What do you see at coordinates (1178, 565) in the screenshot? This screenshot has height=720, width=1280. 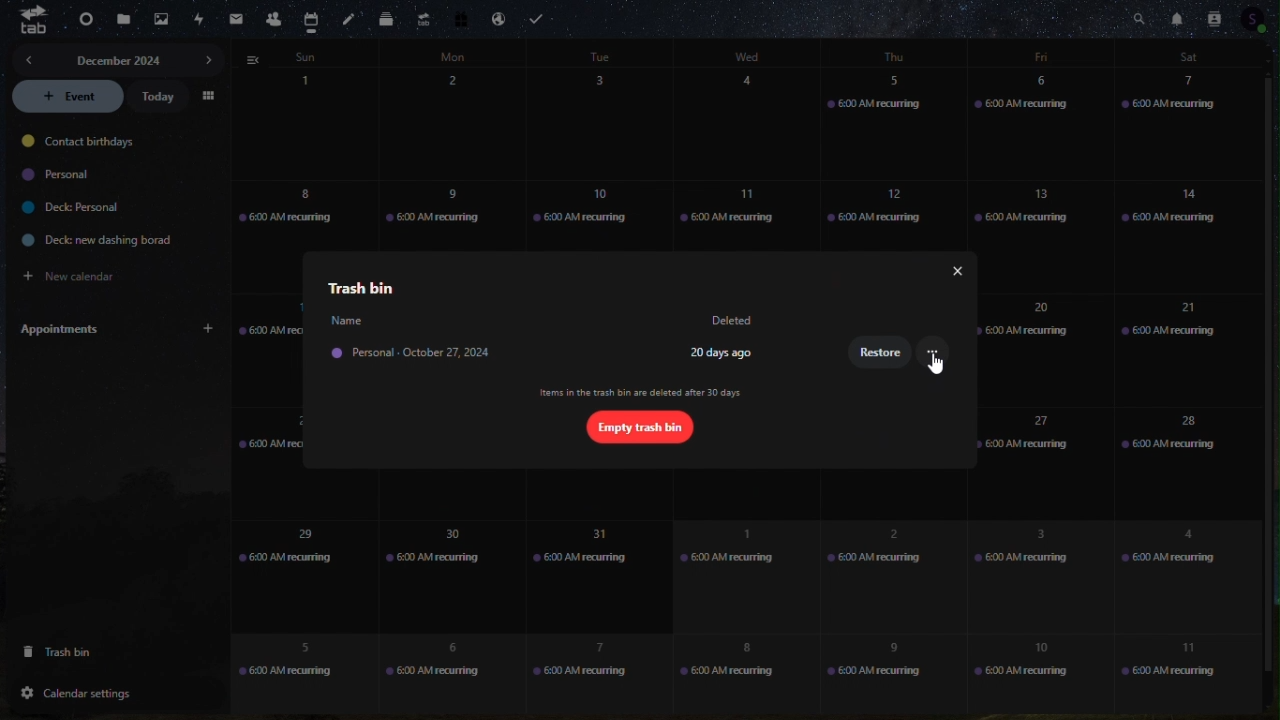 I see `4` at bounding box center [1178, 565].